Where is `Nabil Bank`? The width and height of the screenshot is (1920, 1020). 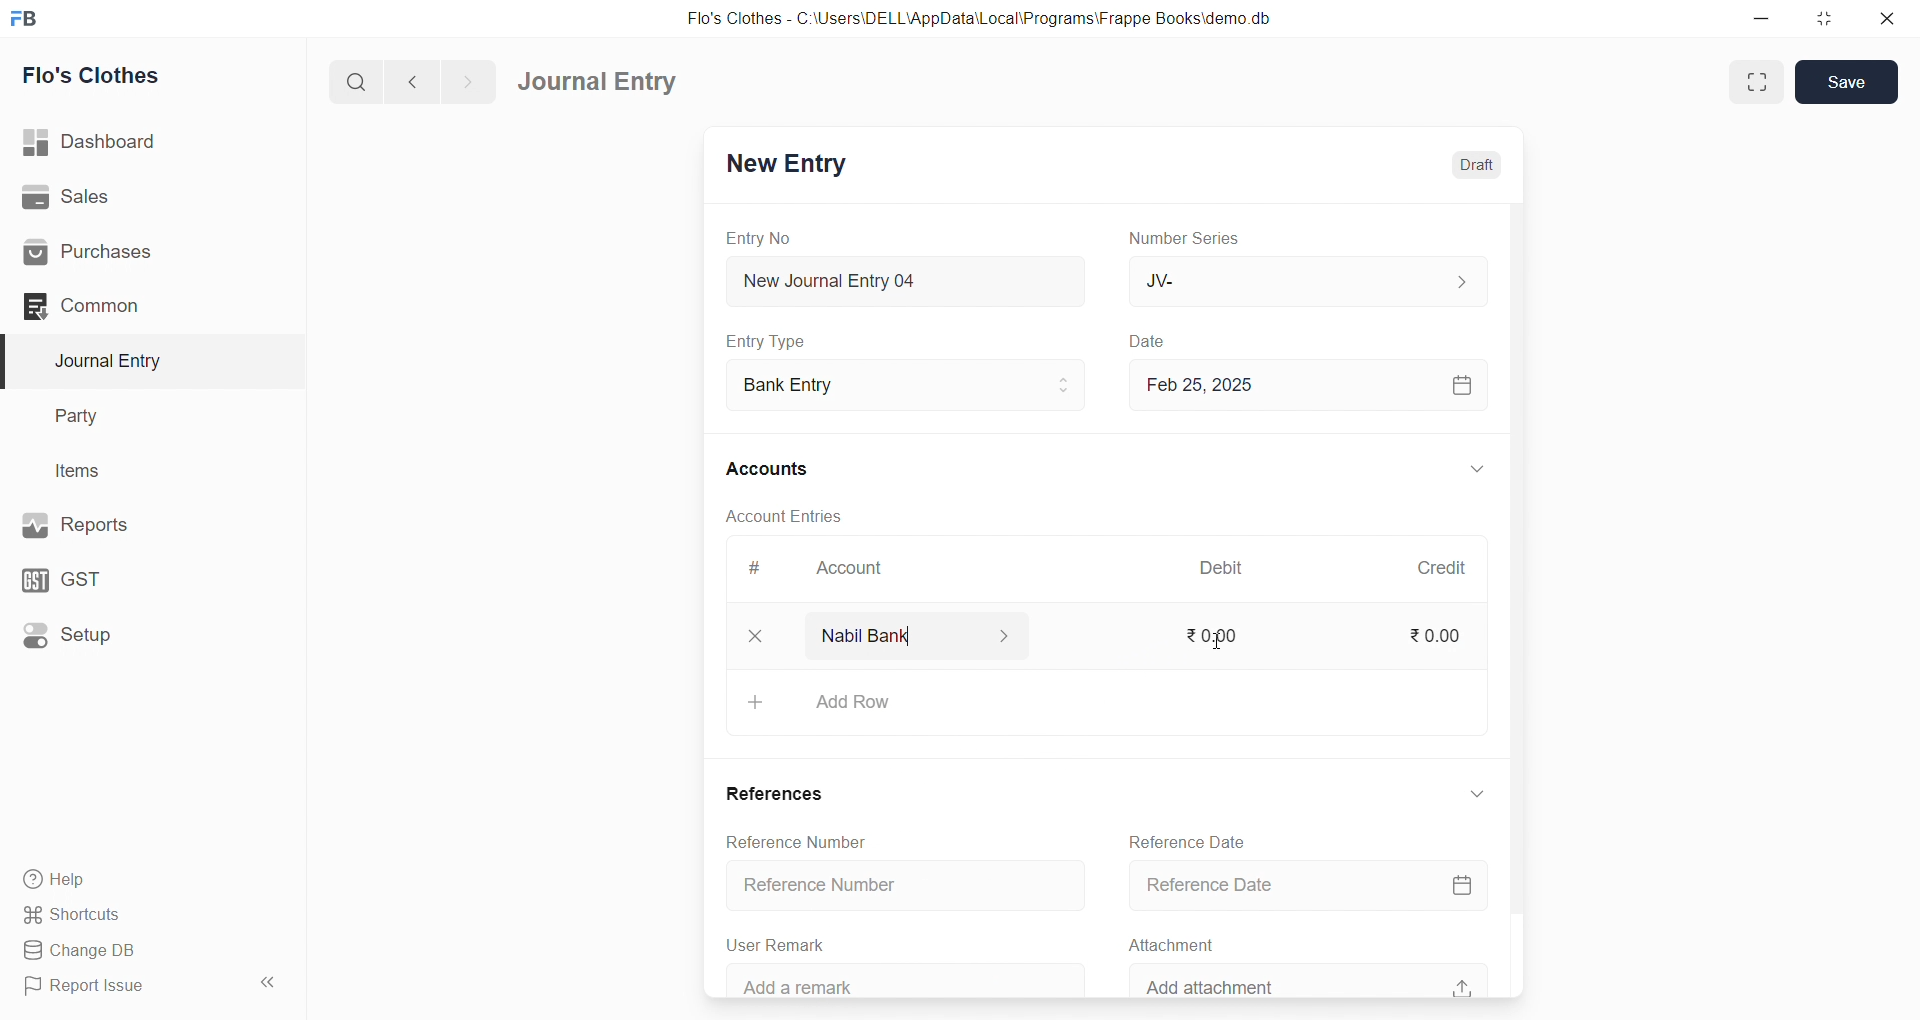 Nabil Bank is located at coordinates (905, 635).